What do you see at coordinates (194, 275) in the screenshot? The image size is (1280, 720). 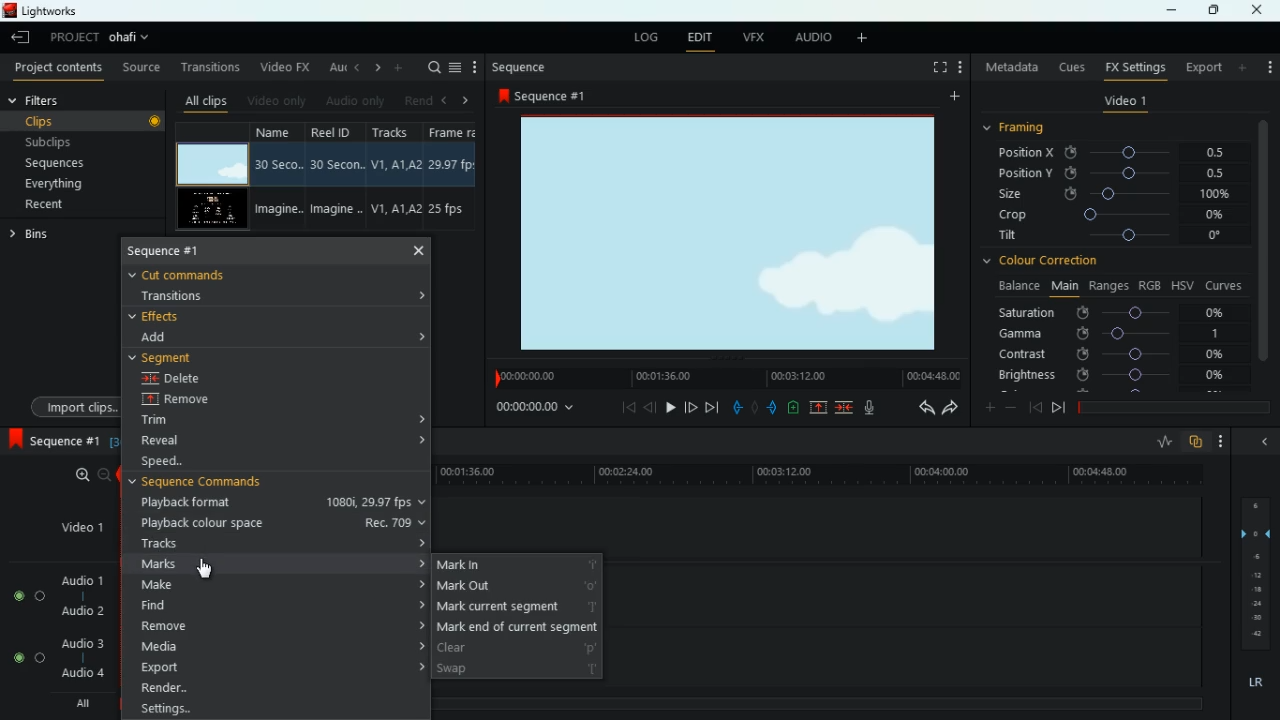 I see `cut commands` at bounding box center [194, 275].